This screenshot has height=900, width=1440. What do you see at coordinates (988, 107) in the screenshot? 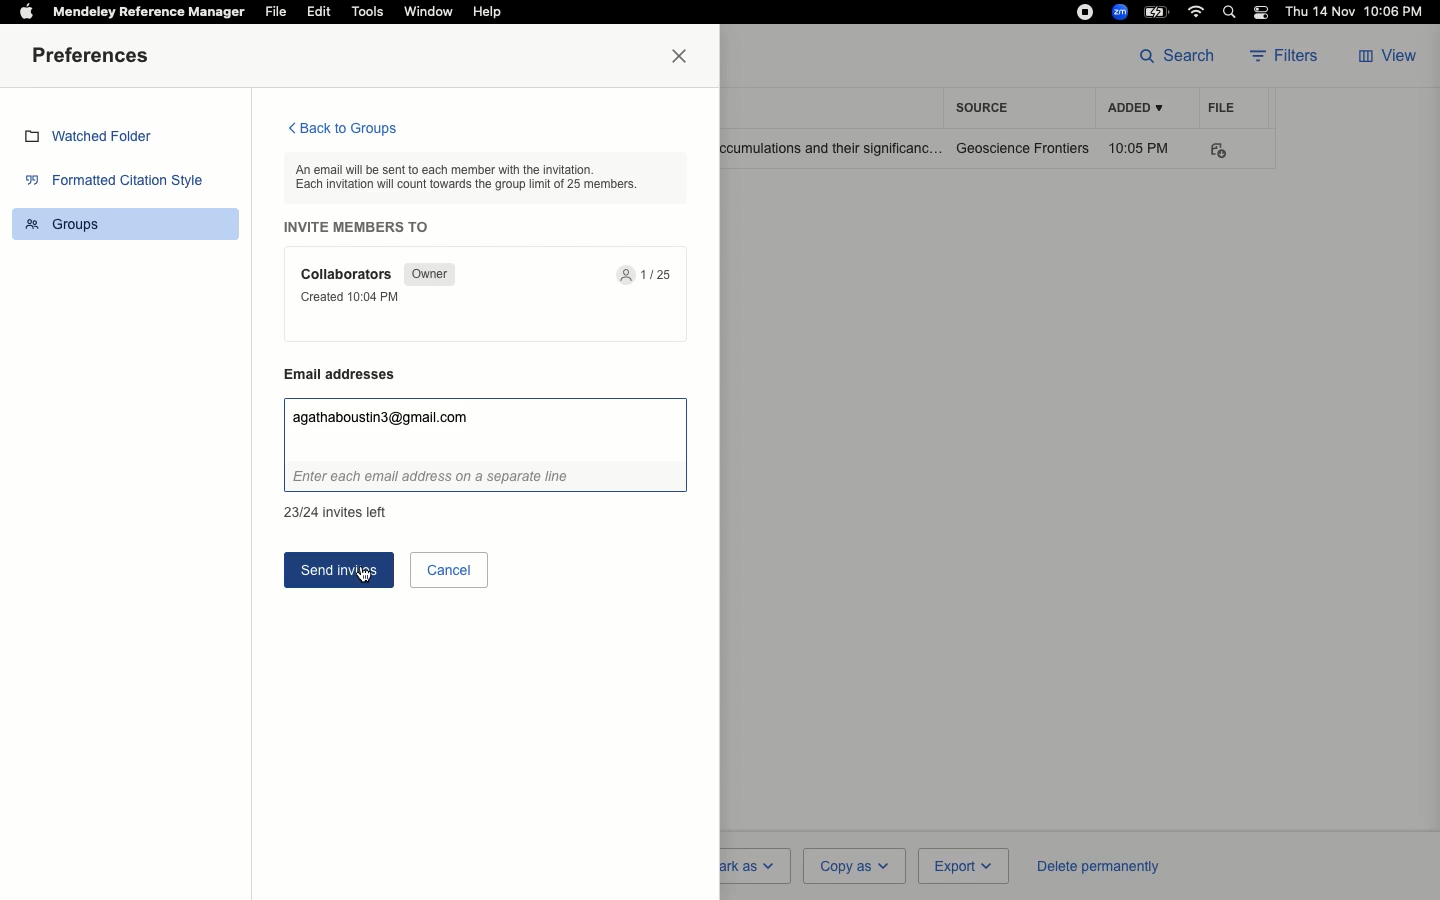
I see `Source` at bounding box center [988, 107].